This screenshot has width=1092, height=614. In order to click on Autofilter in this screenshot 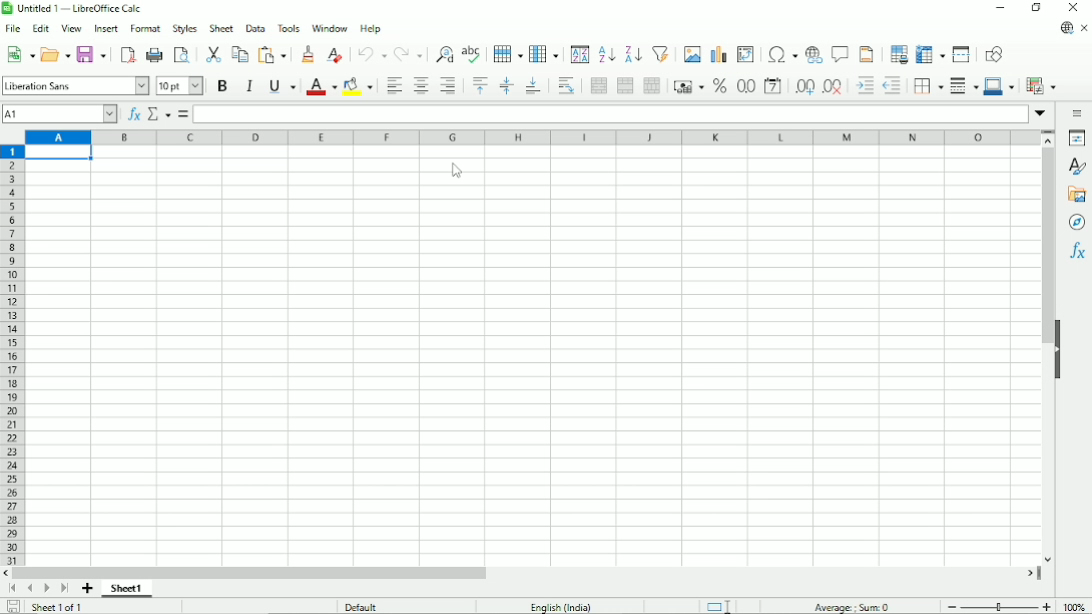, I will do `click(660, 53)`.